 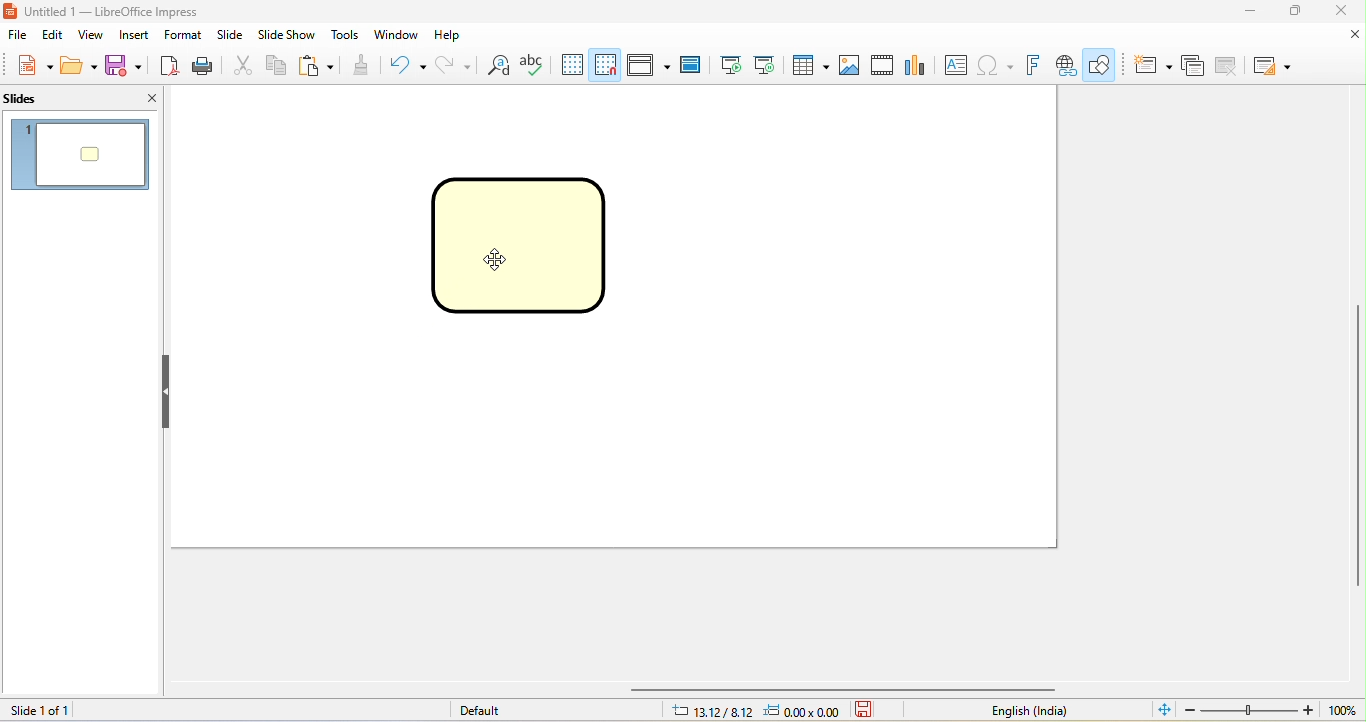 I want to click on display view, so click(x=650, y=64).